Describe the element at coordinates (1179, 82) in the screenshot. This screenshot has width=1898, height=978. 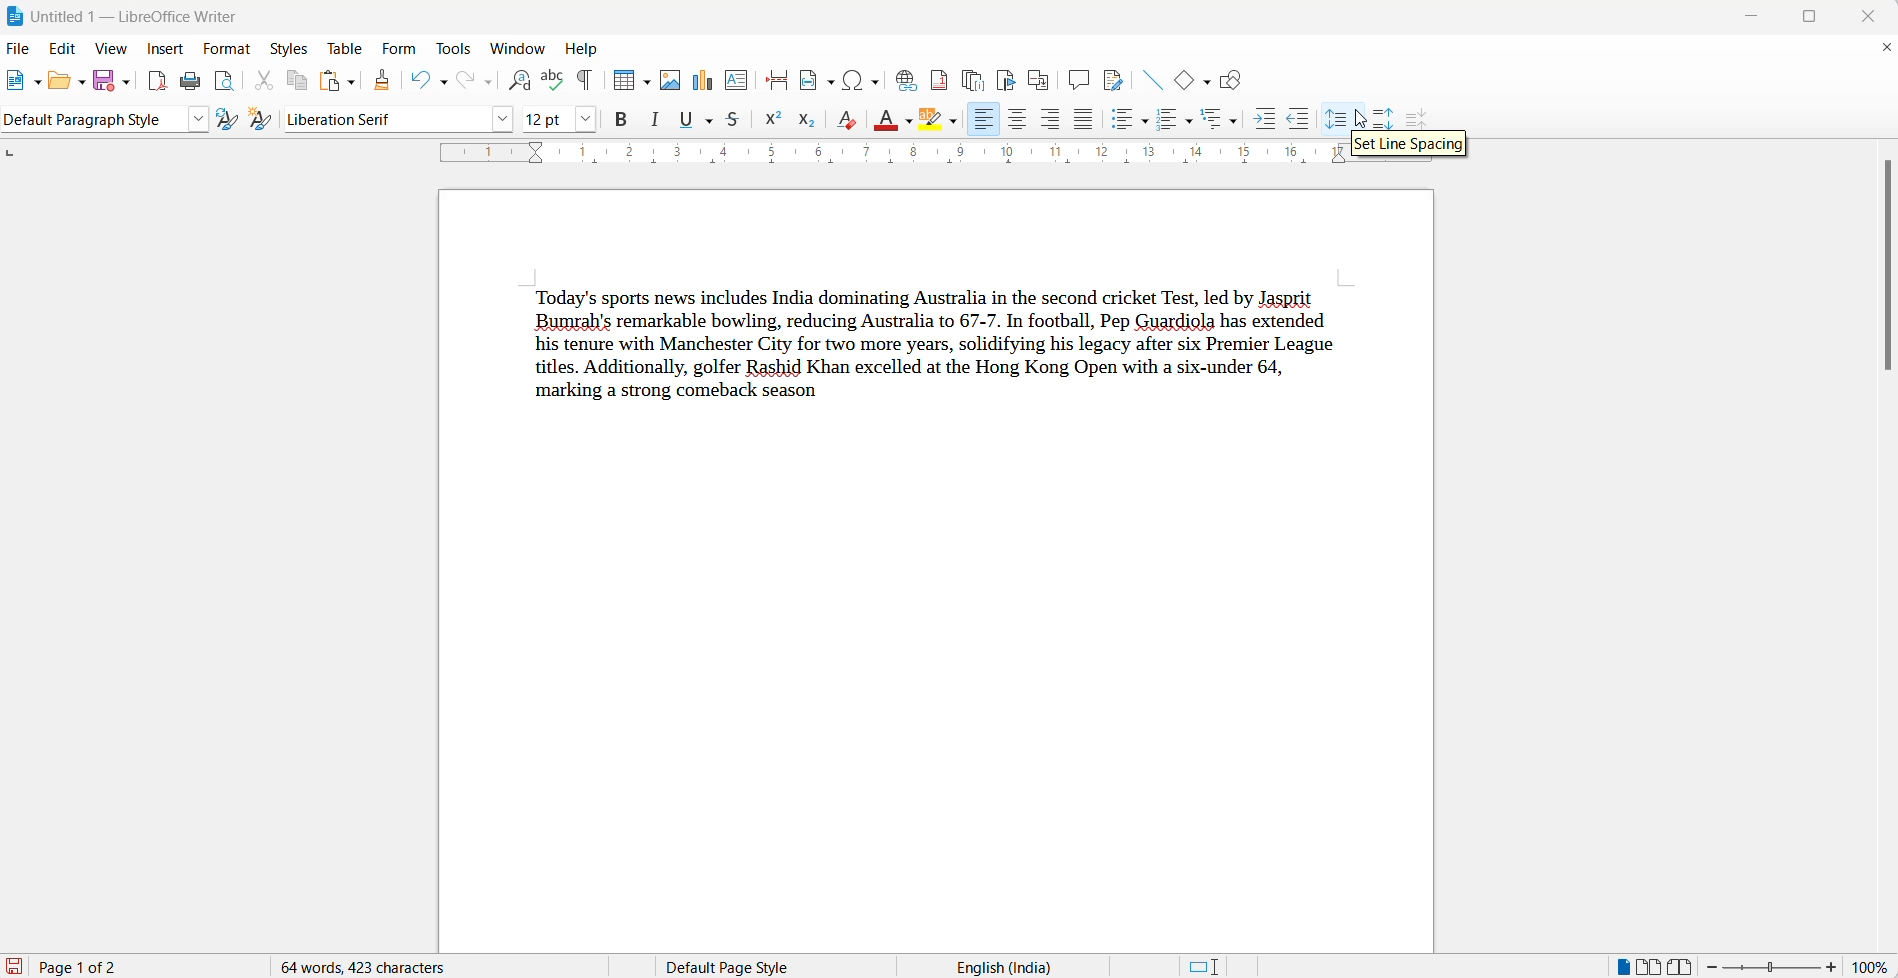
I see `basic shapes` at that location.